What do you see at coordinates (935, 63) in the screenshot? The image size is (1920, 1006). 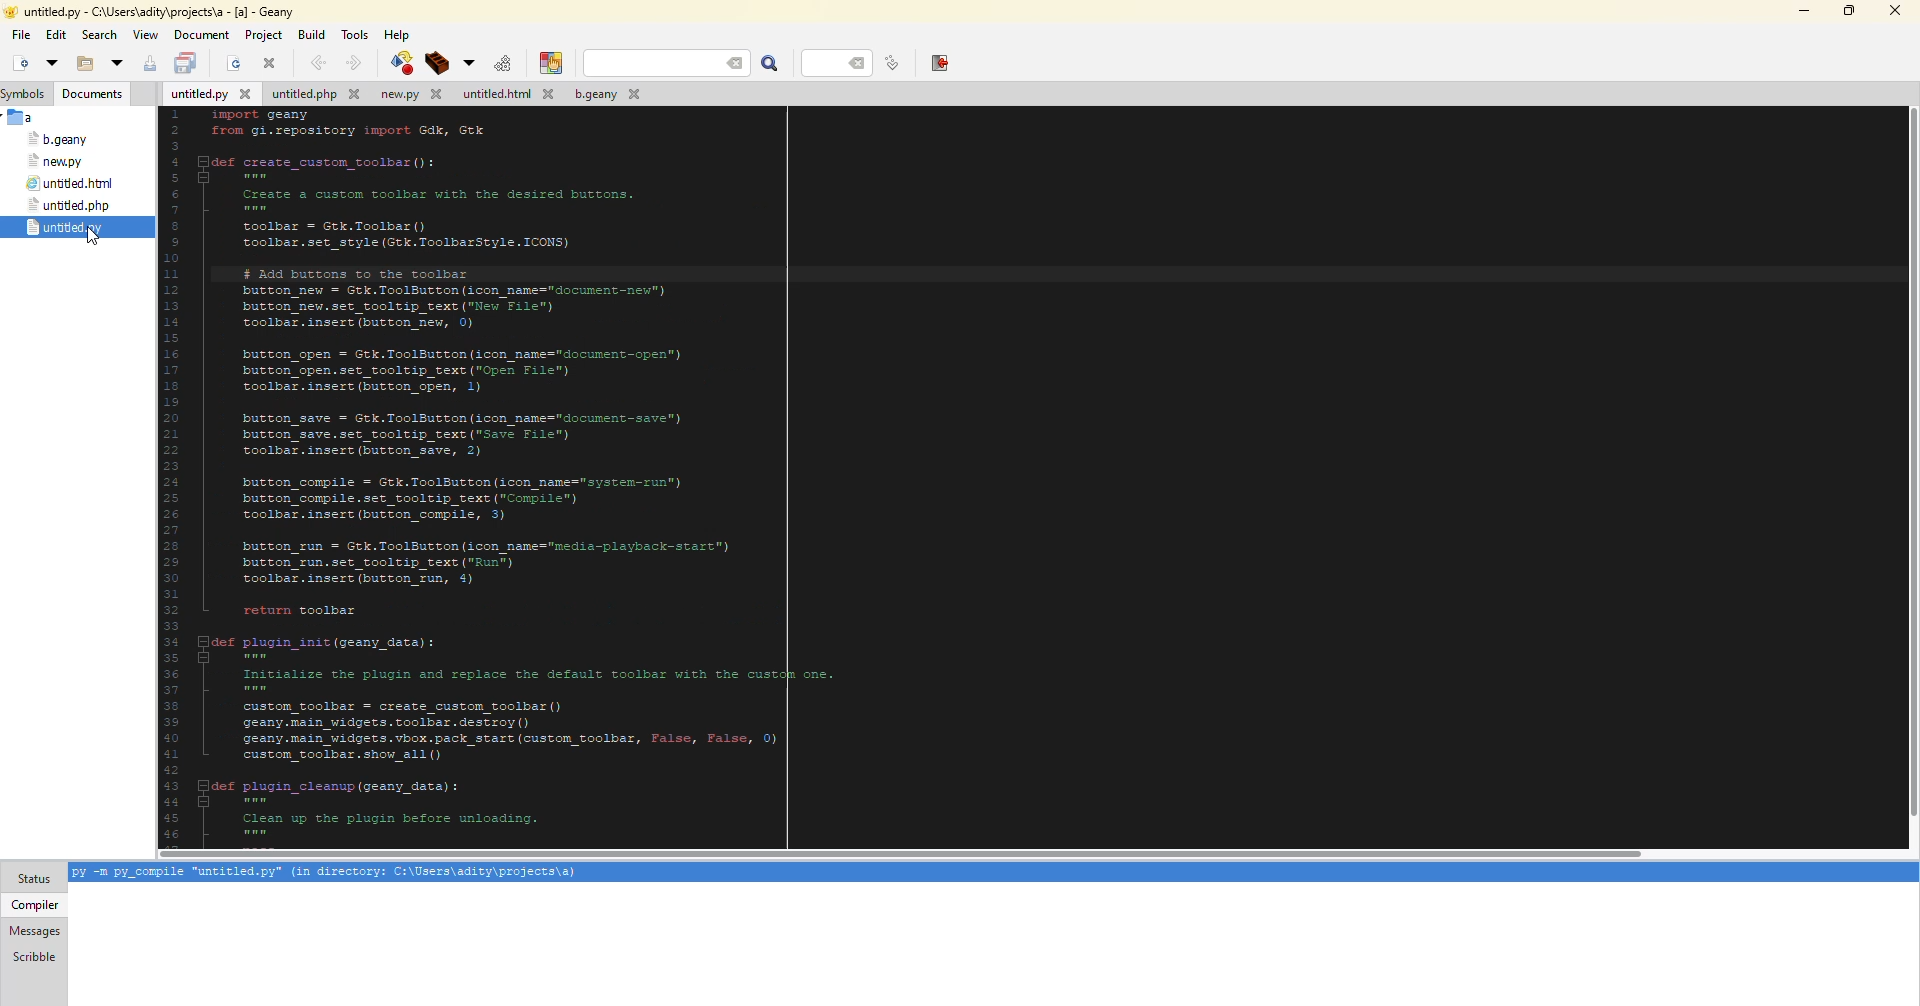 I see `exit` at bounding box center [935, 63].